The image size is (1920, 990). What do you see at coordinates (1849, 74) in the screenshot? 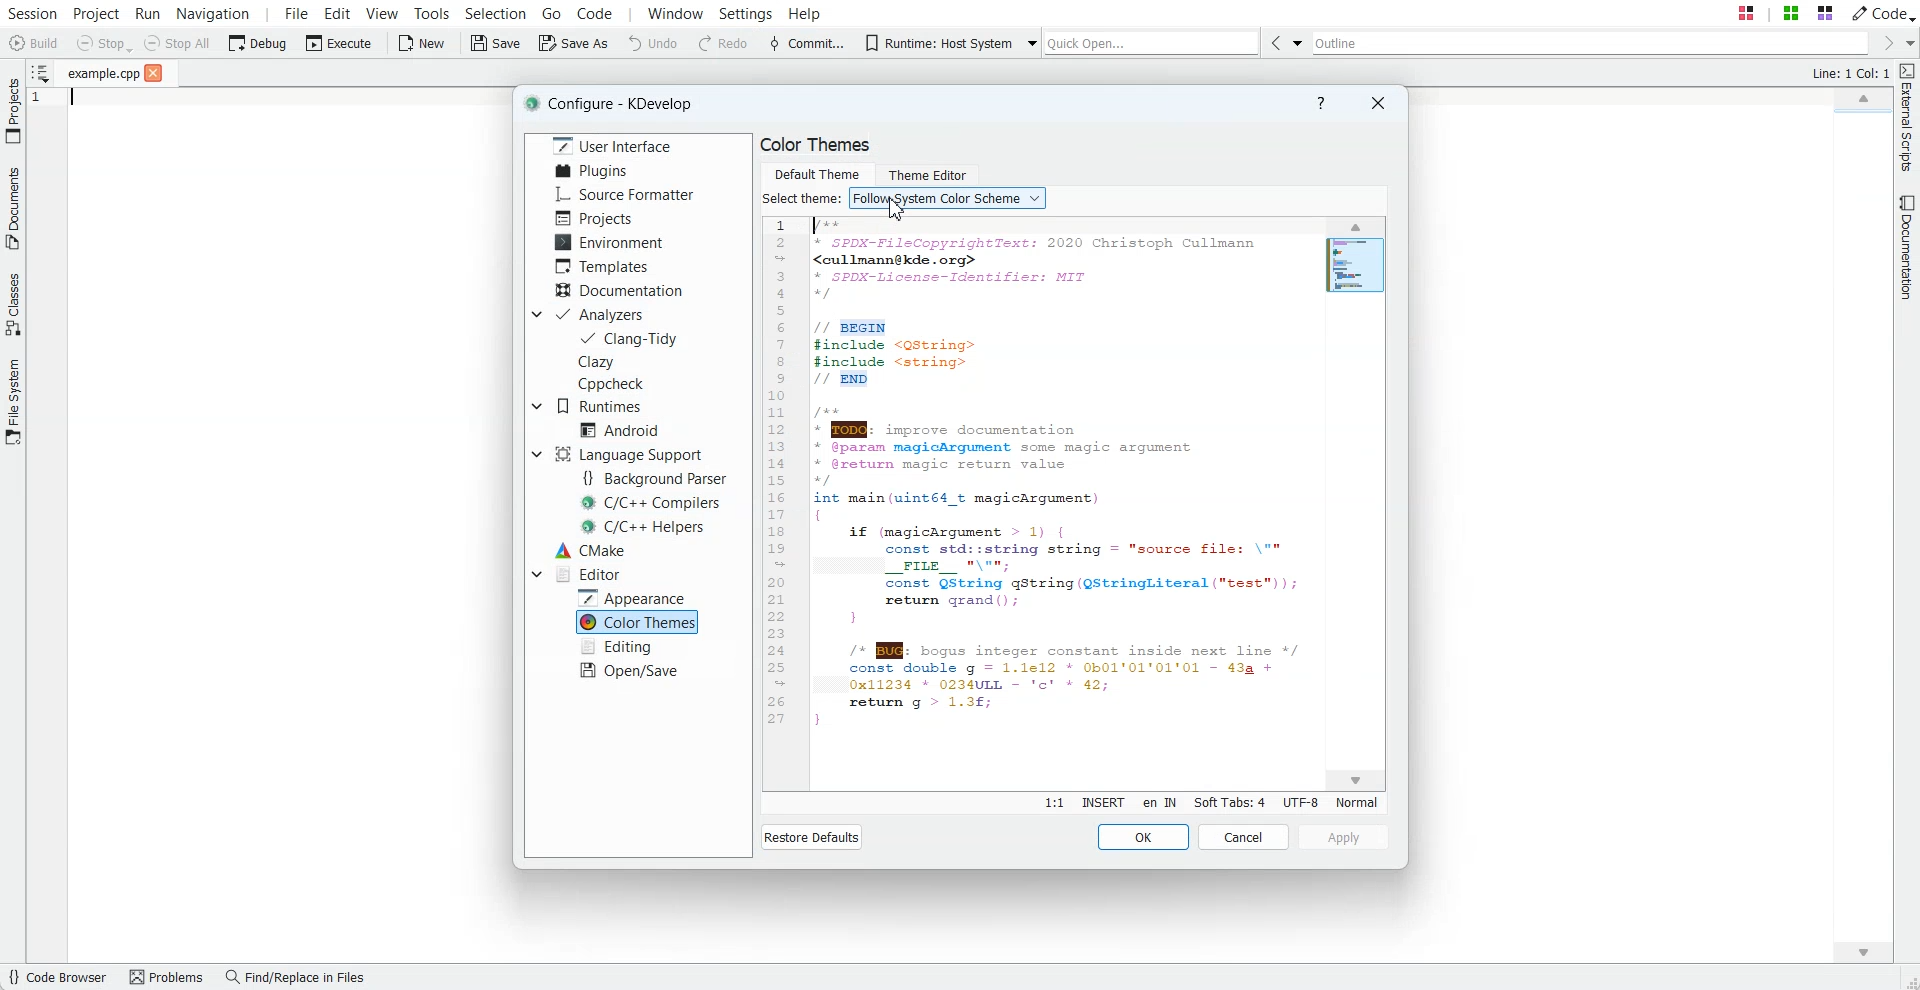
I see `Text` at bounding box center [1849, 74].